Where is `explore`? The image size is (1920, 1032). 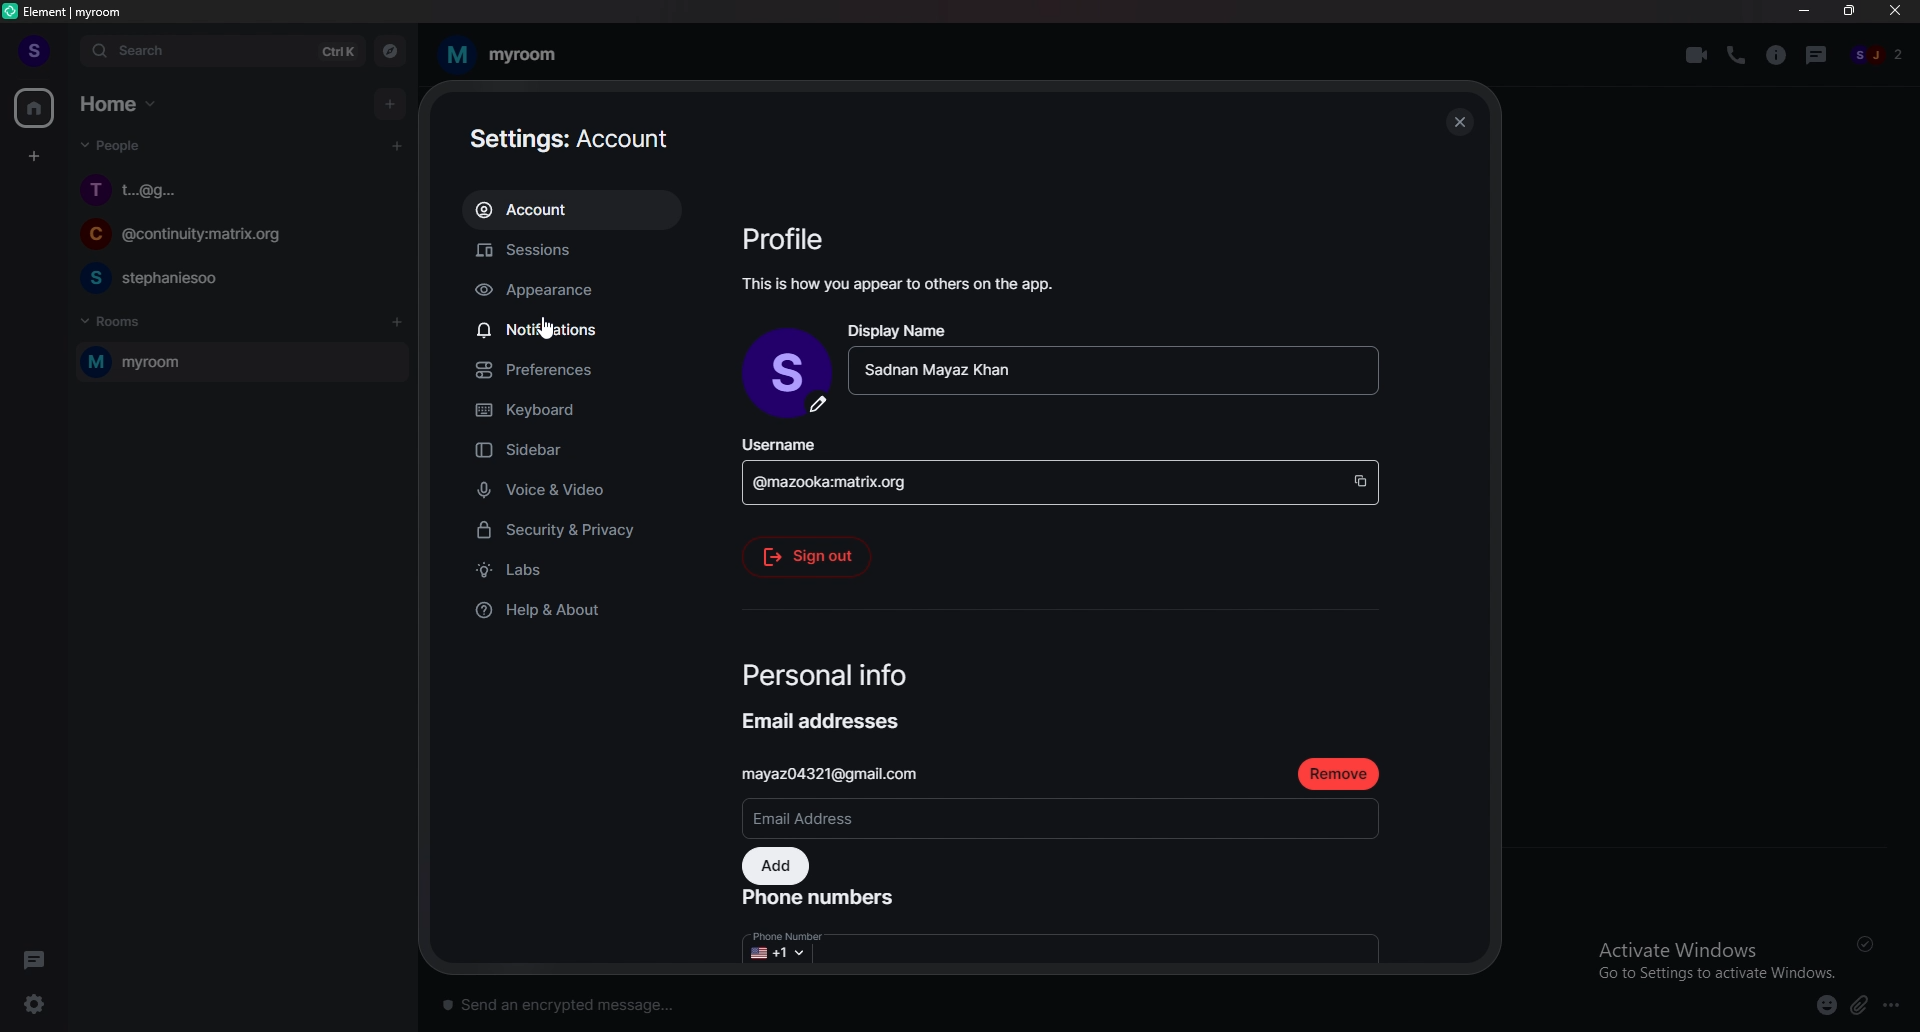
explore is located at coordinates (390, 50).